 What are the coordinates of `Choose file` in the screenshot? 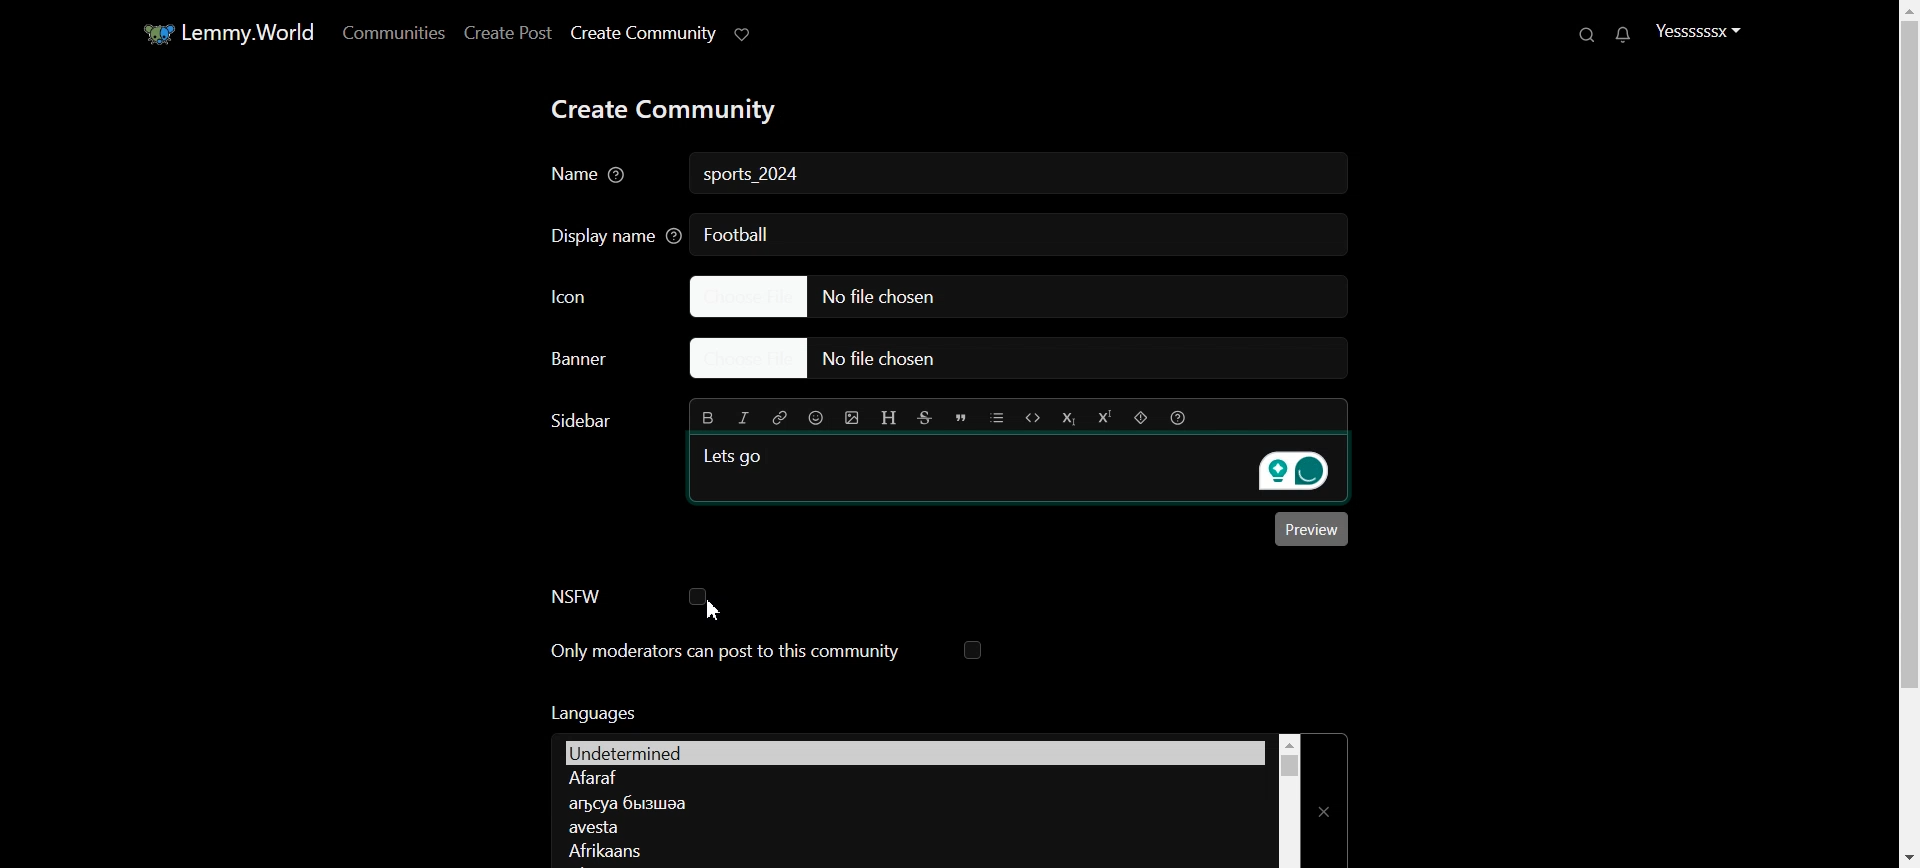 It's located at (1017, 295).